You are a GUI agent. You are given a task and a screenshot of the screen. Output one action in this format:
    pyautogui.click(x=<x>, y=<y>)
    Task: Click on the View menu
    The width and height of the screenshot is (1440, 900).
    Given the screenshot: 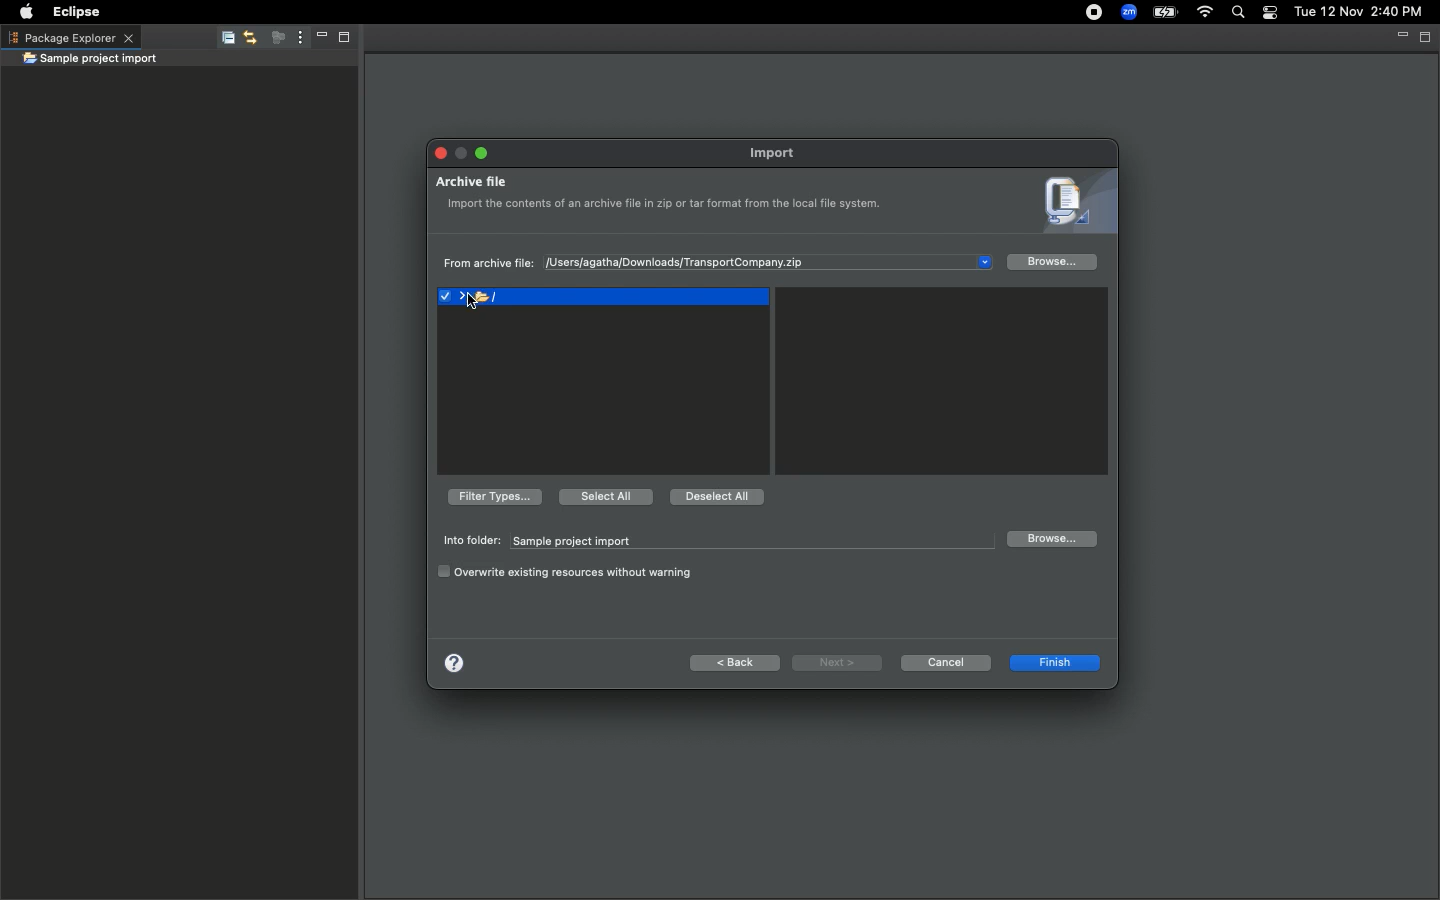 What is the action you would take?
    pyautogui.click(x=296, y=38)
    